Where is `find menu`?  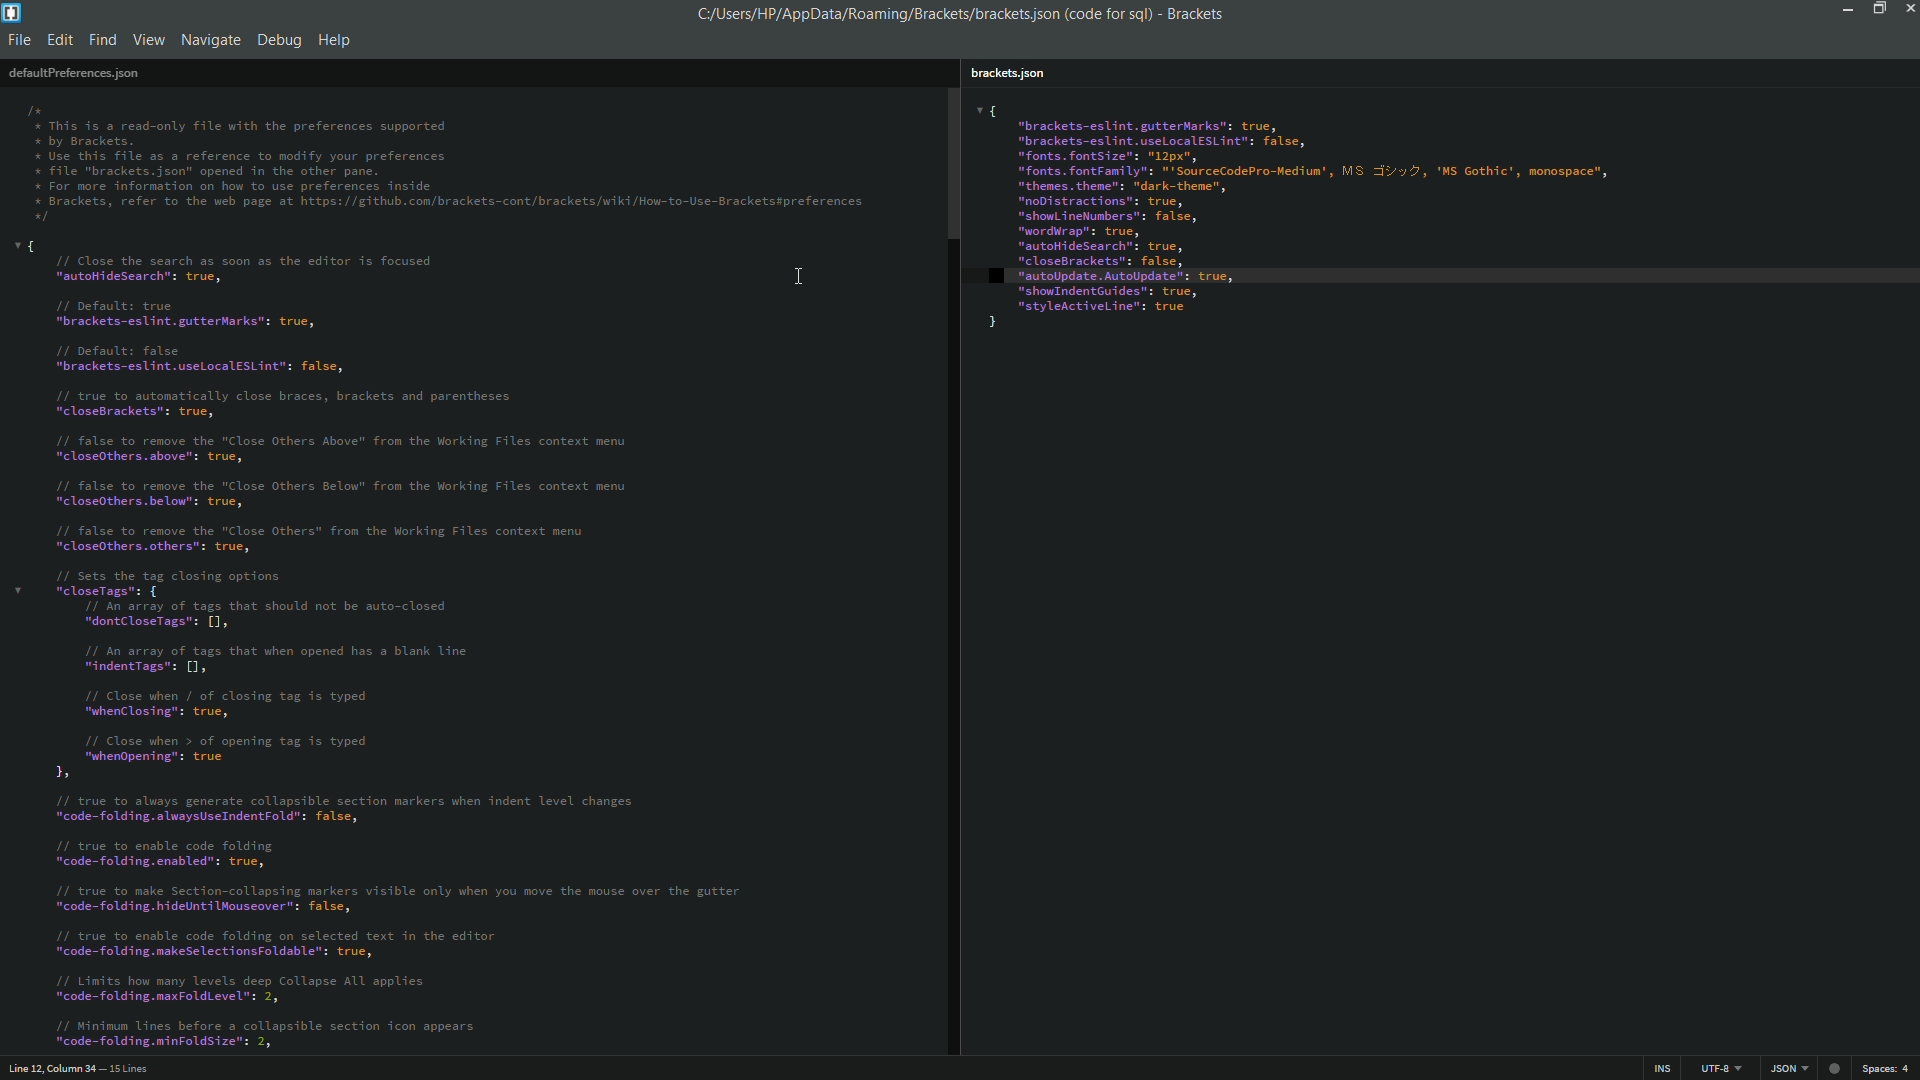
find menu is located at coordinates (104, 40).